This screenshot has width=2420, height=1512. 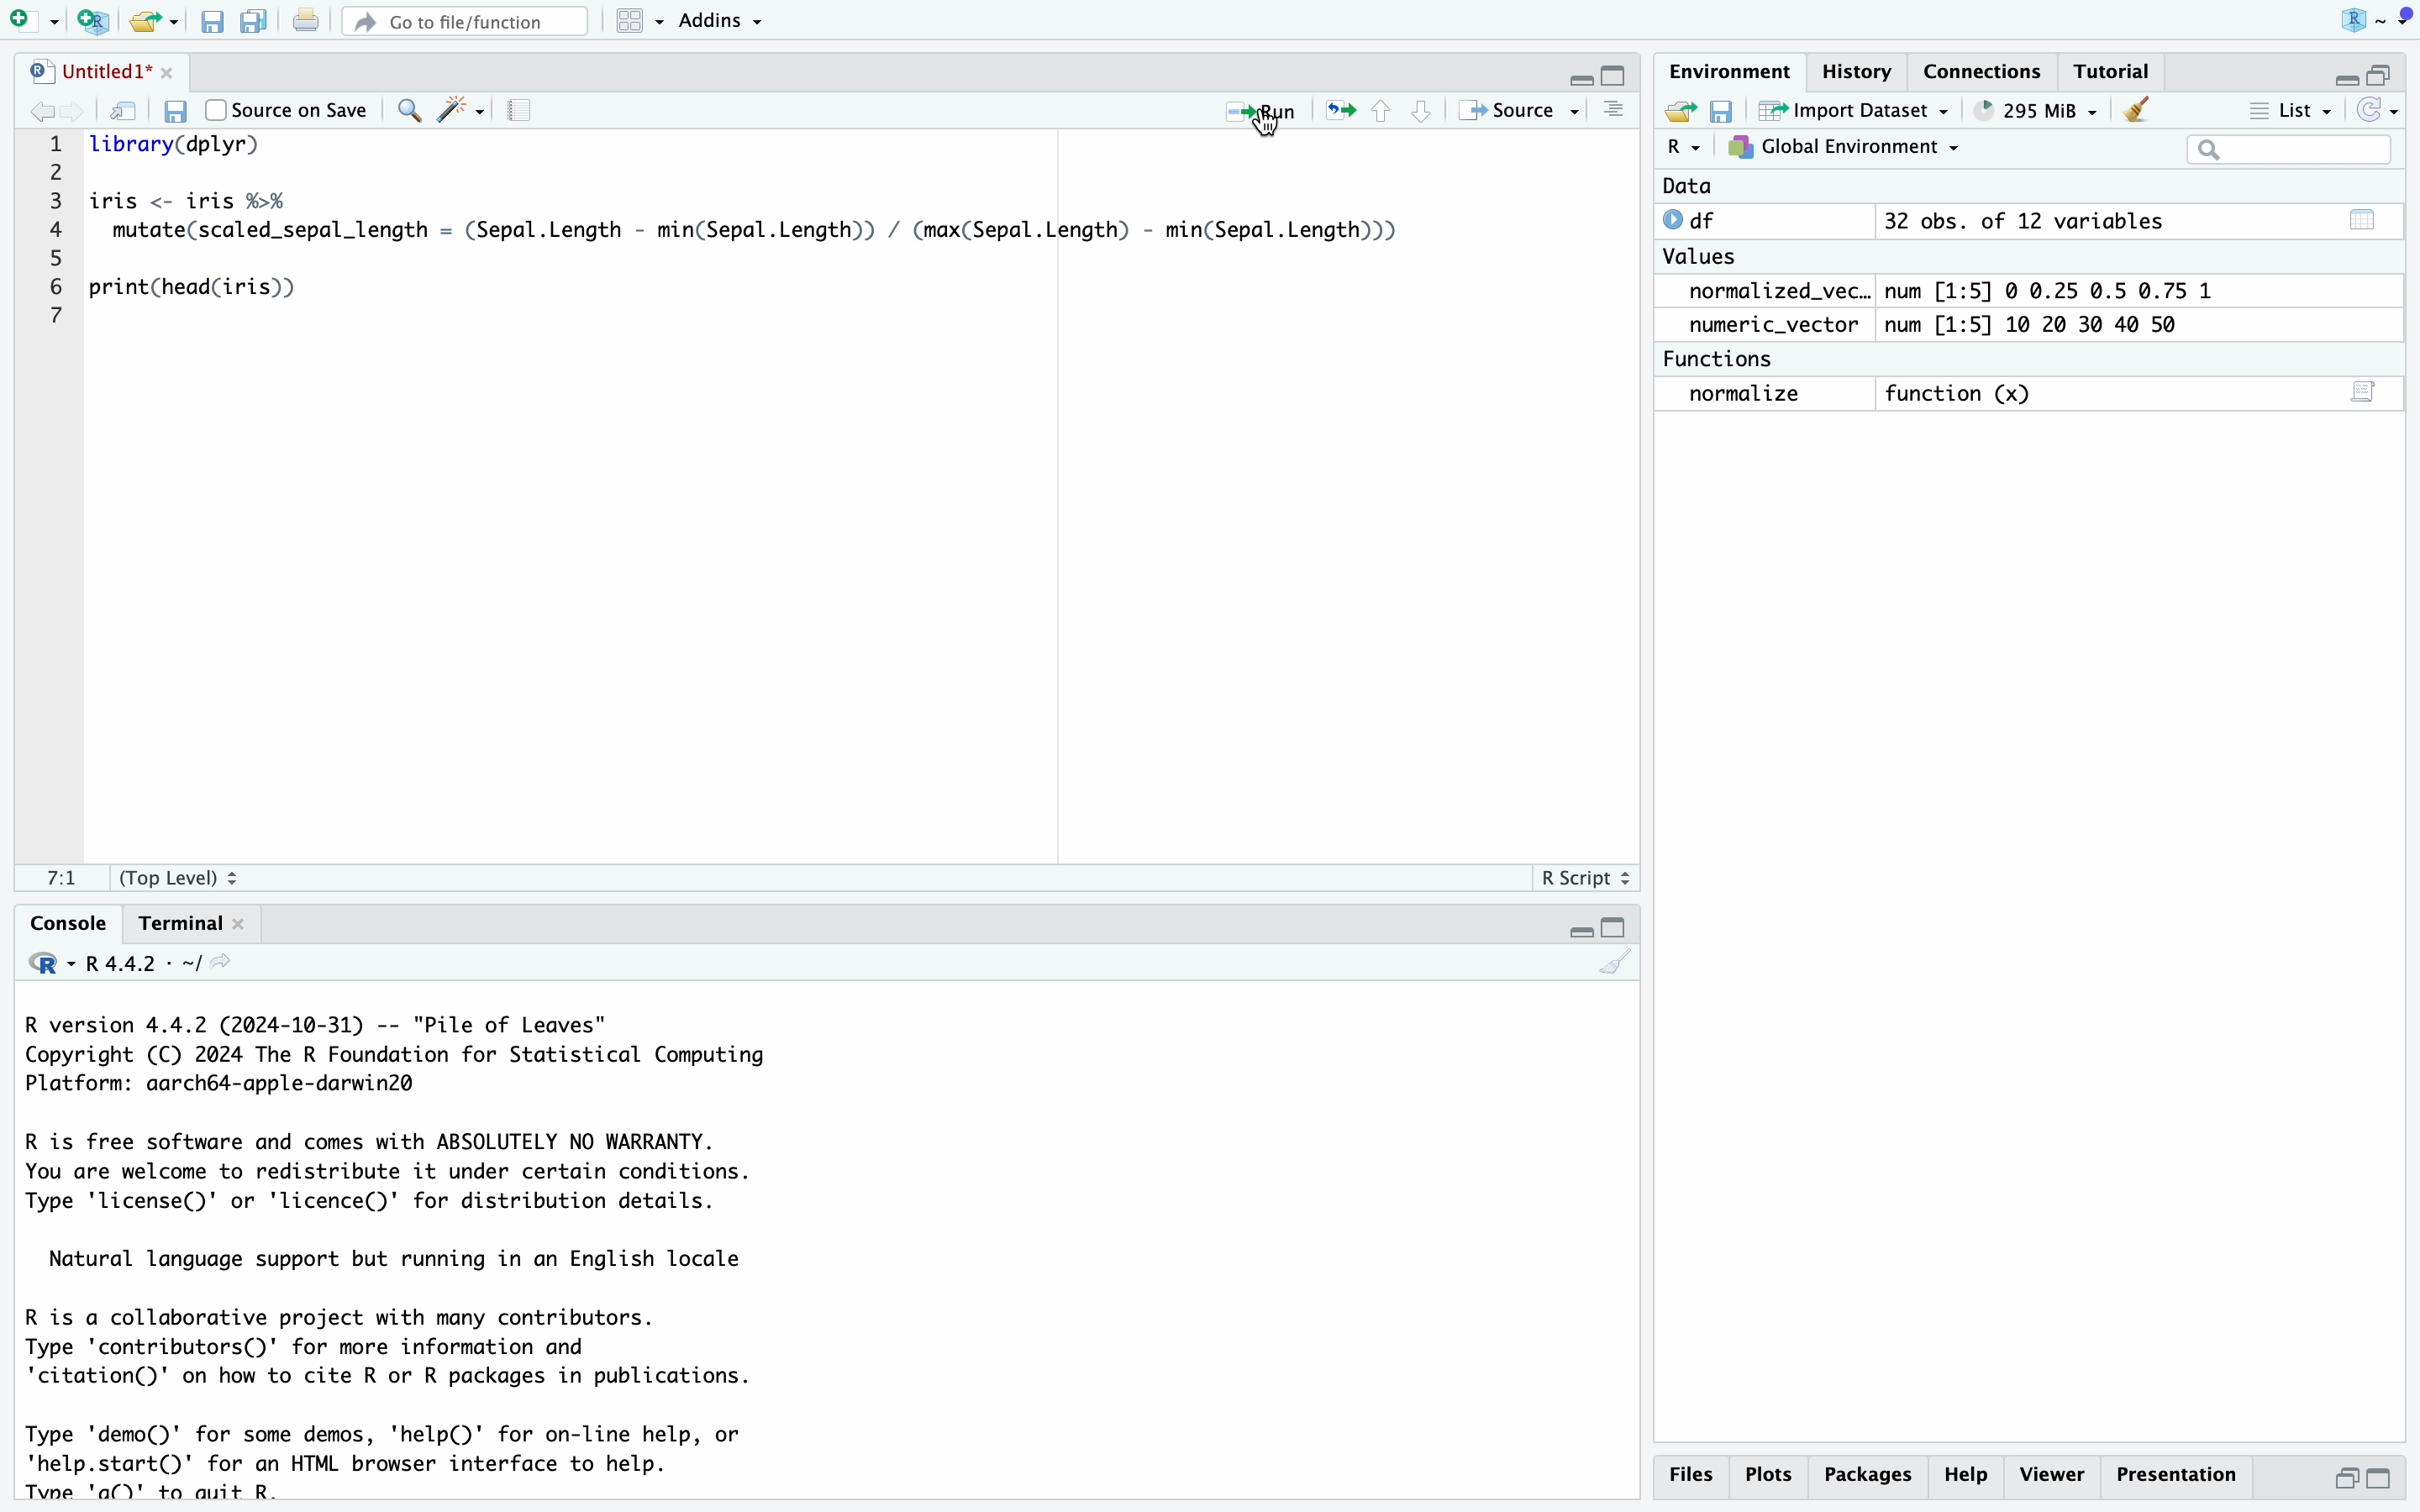 What do you see at coordinates (1971, 1474) in the screenshot?
I see `Help` at bounding box center [1971, 1474].